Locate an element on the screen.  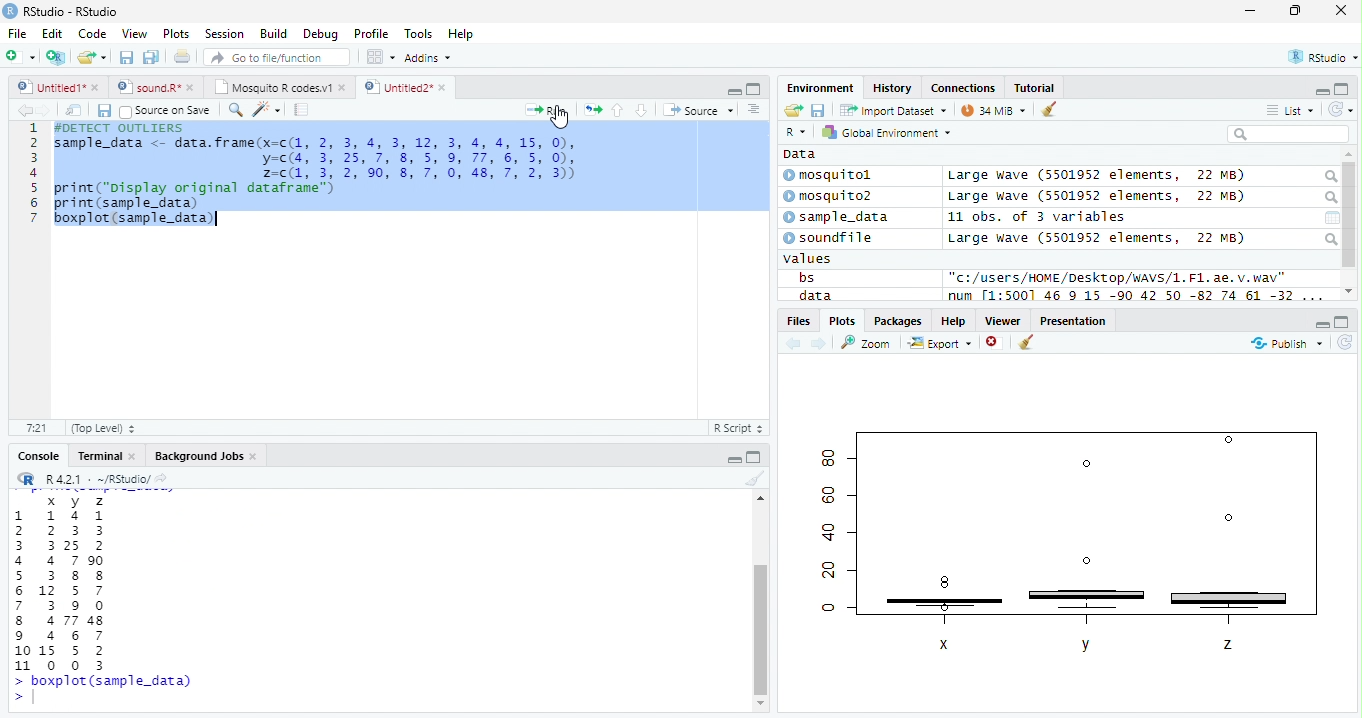
code tools is located at coordinates (267, 110).